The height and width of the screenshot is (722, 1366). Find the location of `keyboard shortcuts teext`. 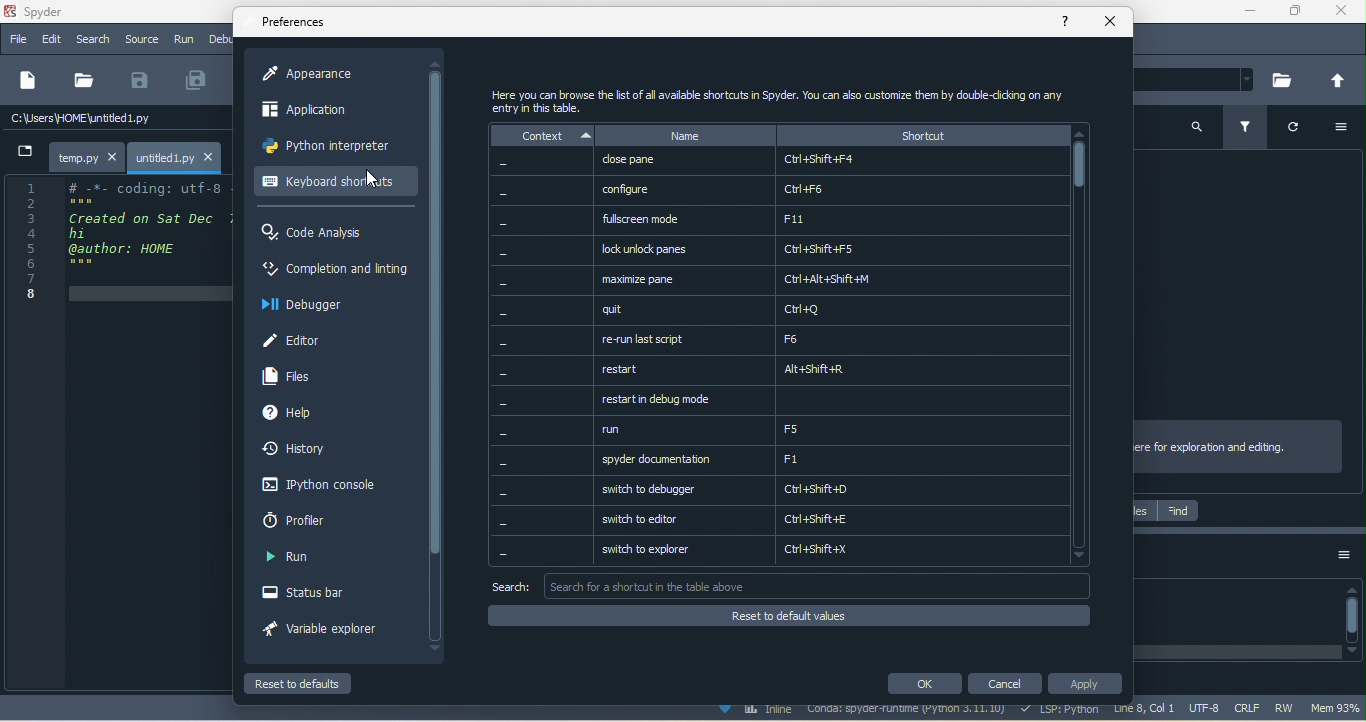

keyboard shortcuts teext is located at coordinates (793, 100).